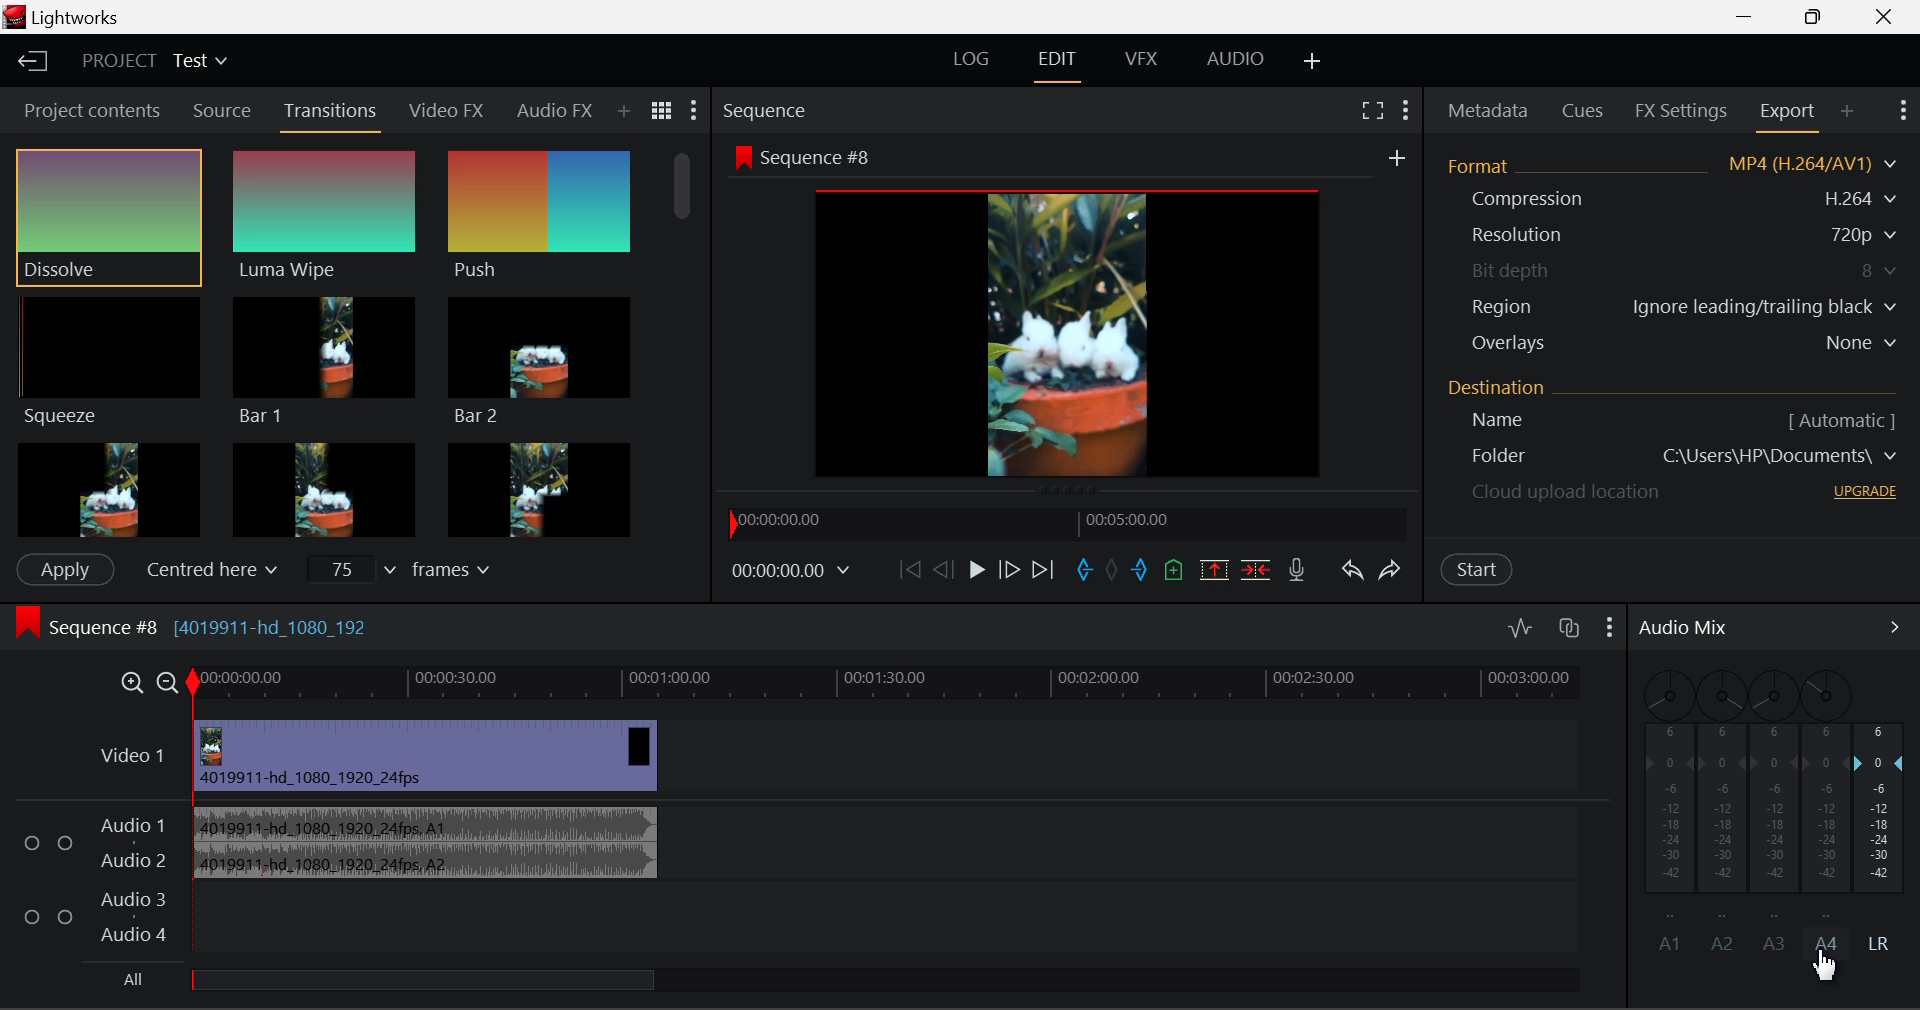  I want to click on cloud upload location - upgrade, so click(1670, 491).